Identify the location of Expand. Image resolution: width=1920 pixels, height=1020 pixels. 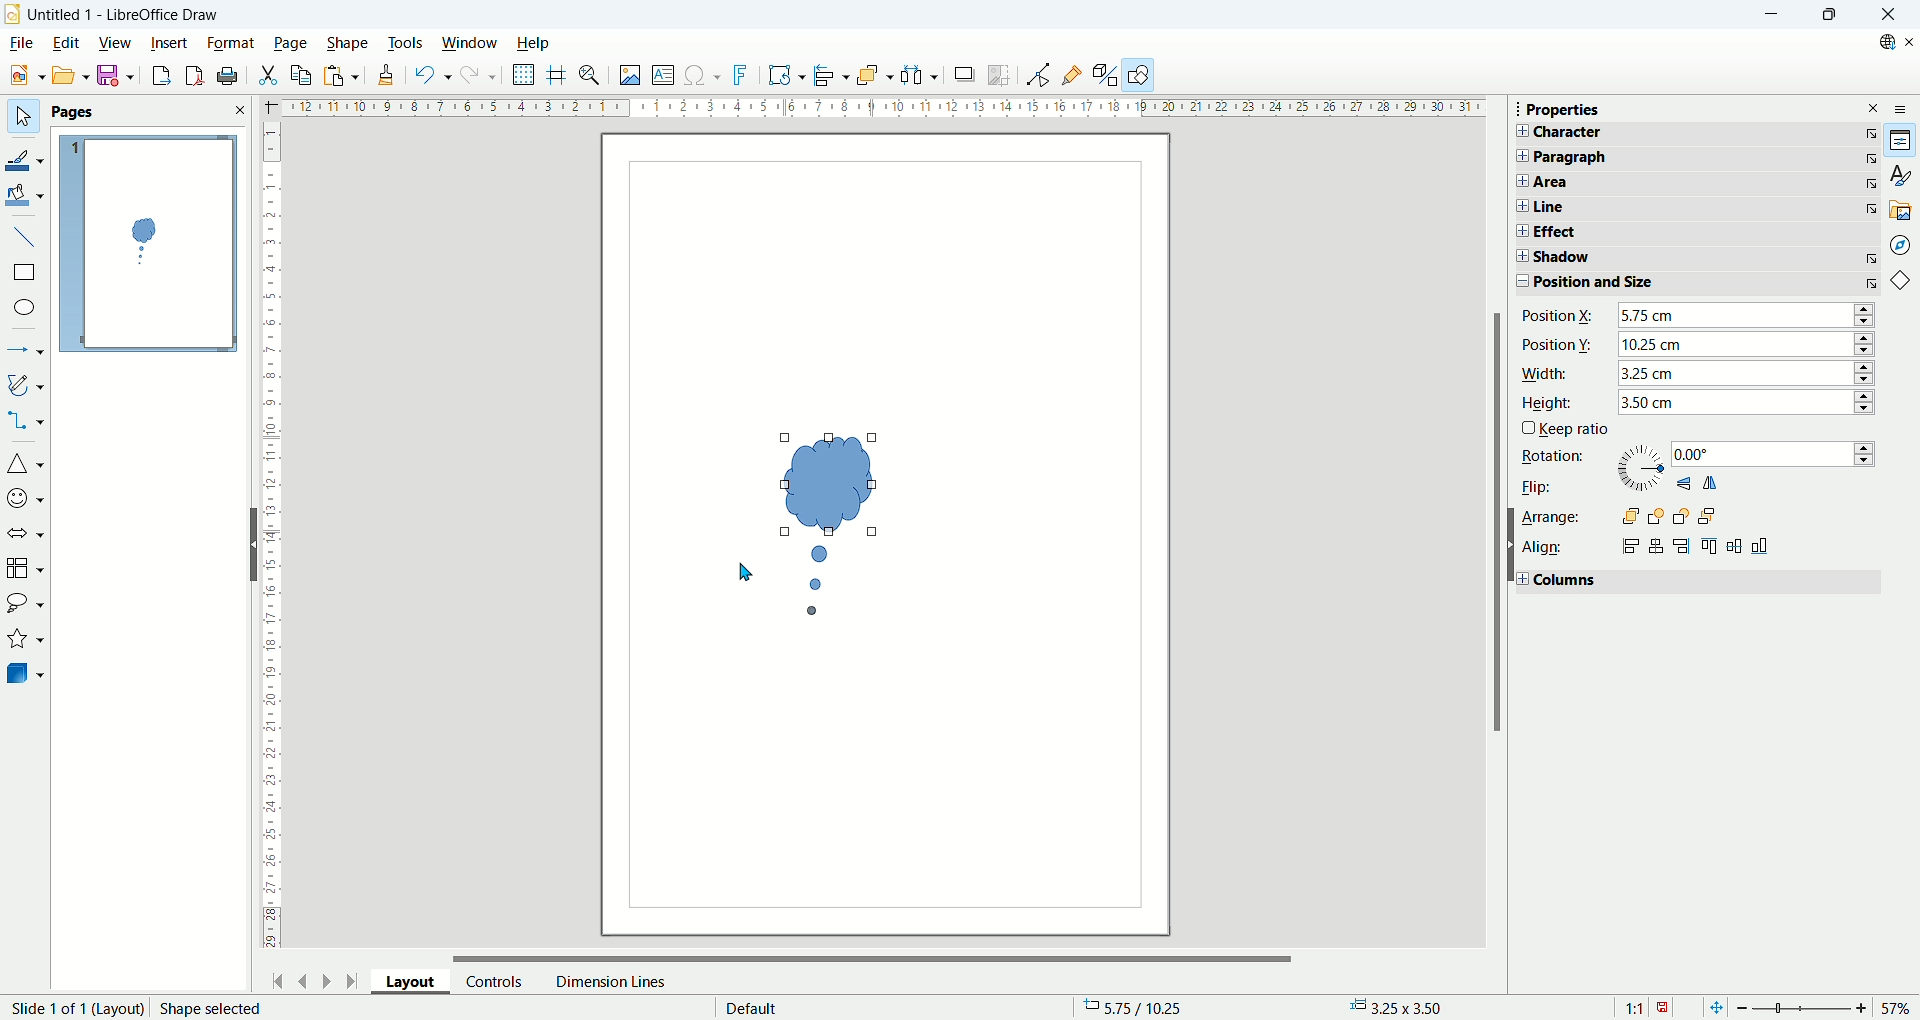
(1519, 129).